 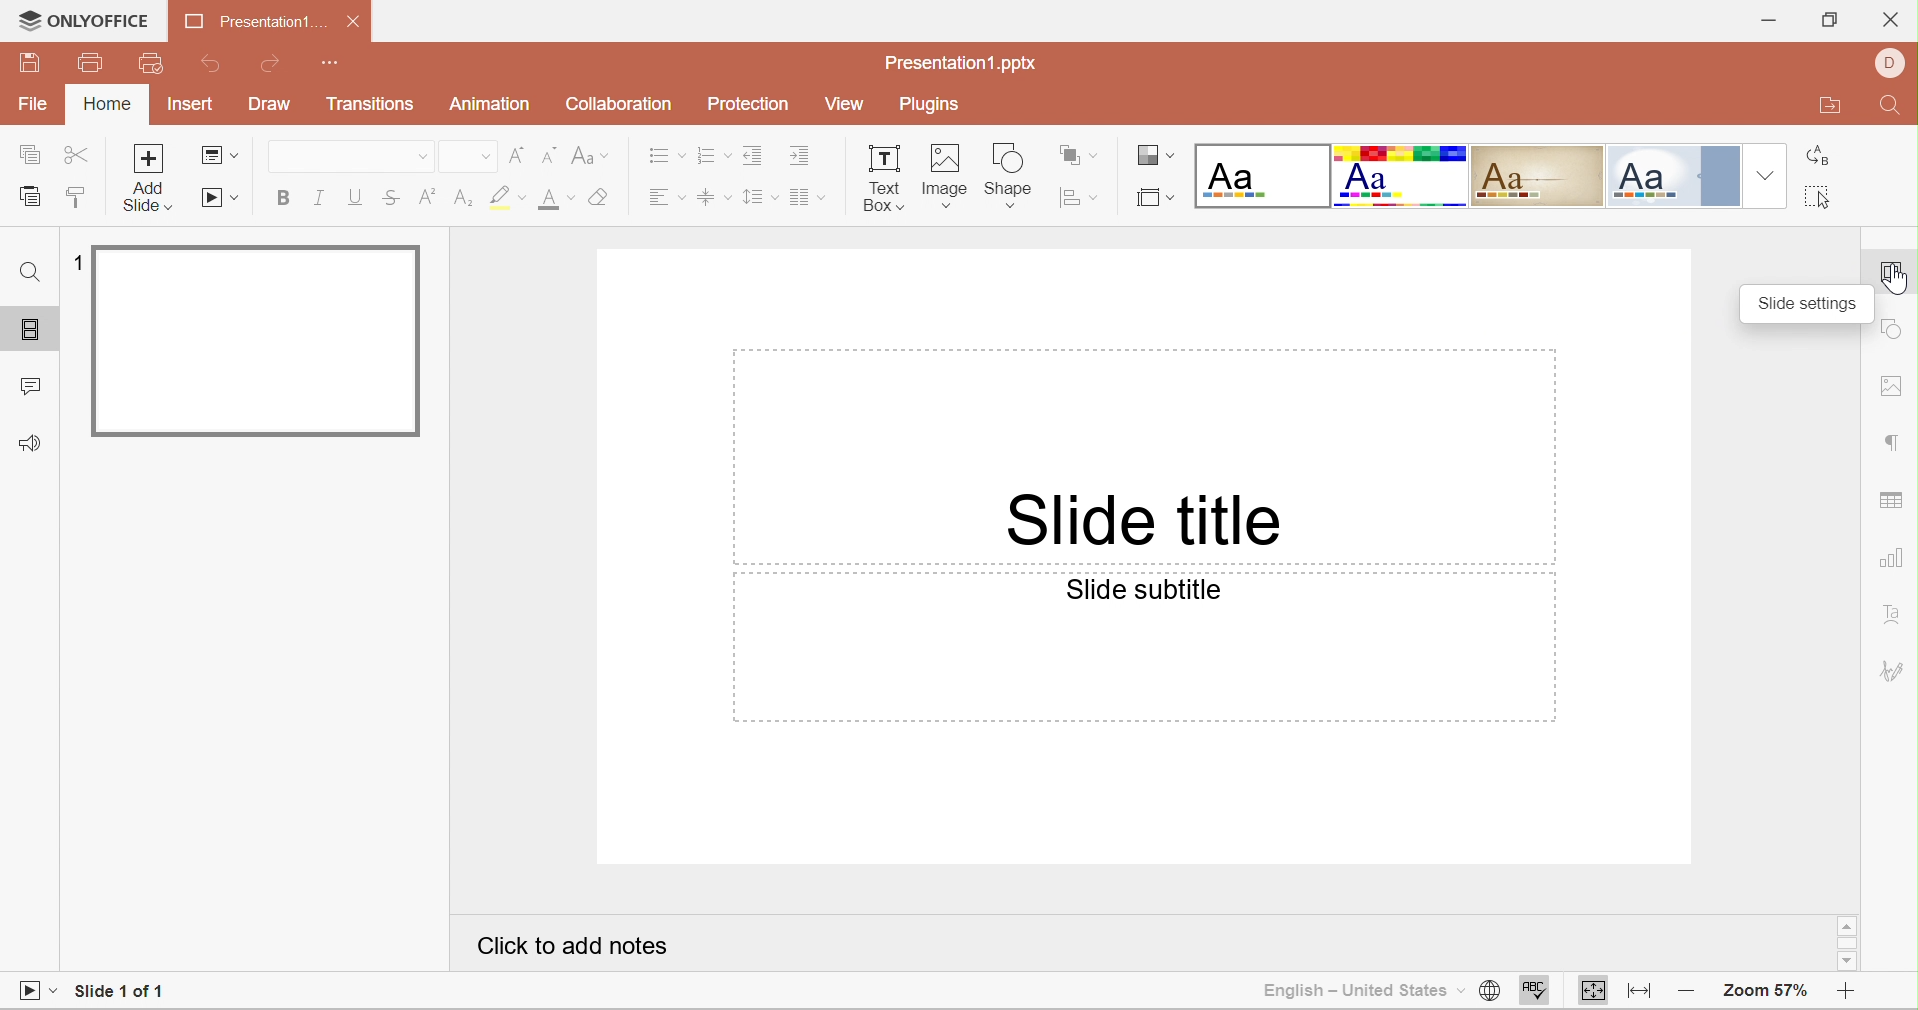 What do you see at coordinates (31, 330) in the screenshot?
I see `Slides` at bounding box center [31, 330].